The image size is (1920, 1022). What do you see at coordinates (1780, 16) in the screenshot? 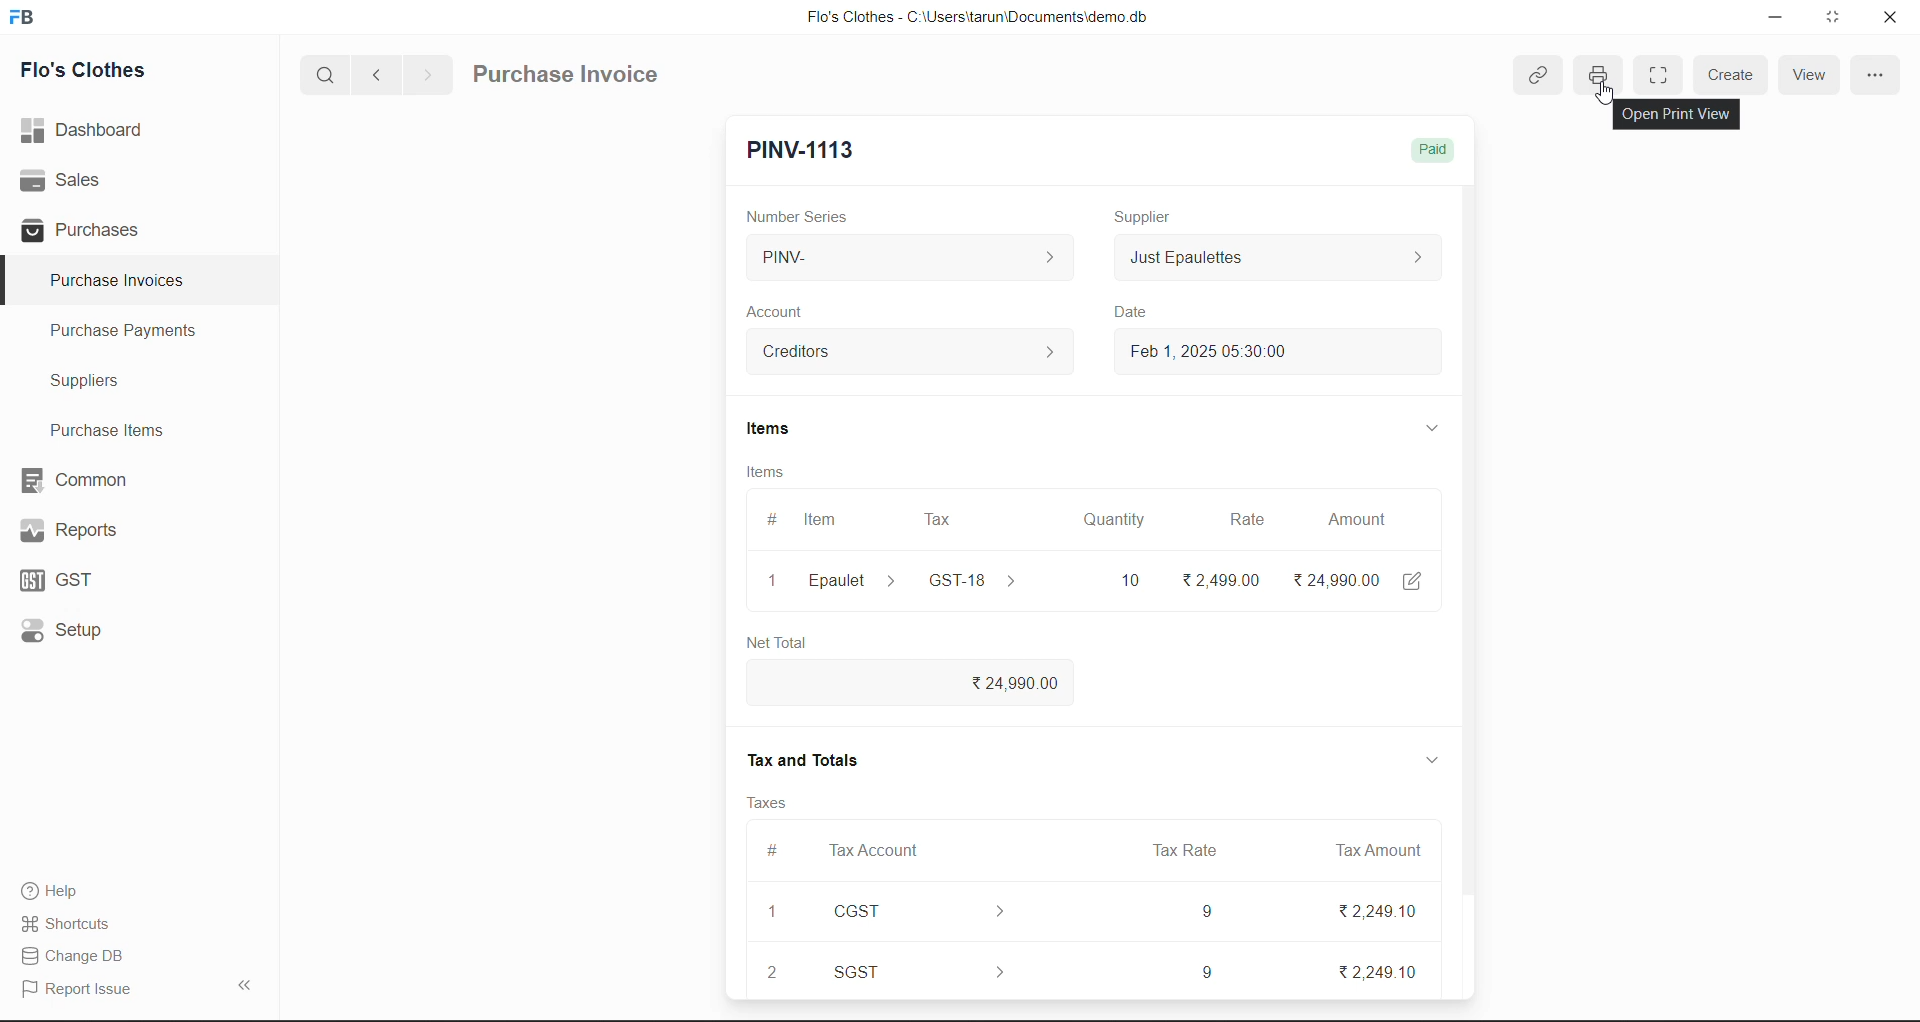
I see `minimize` at bounding box center [1780, 16].